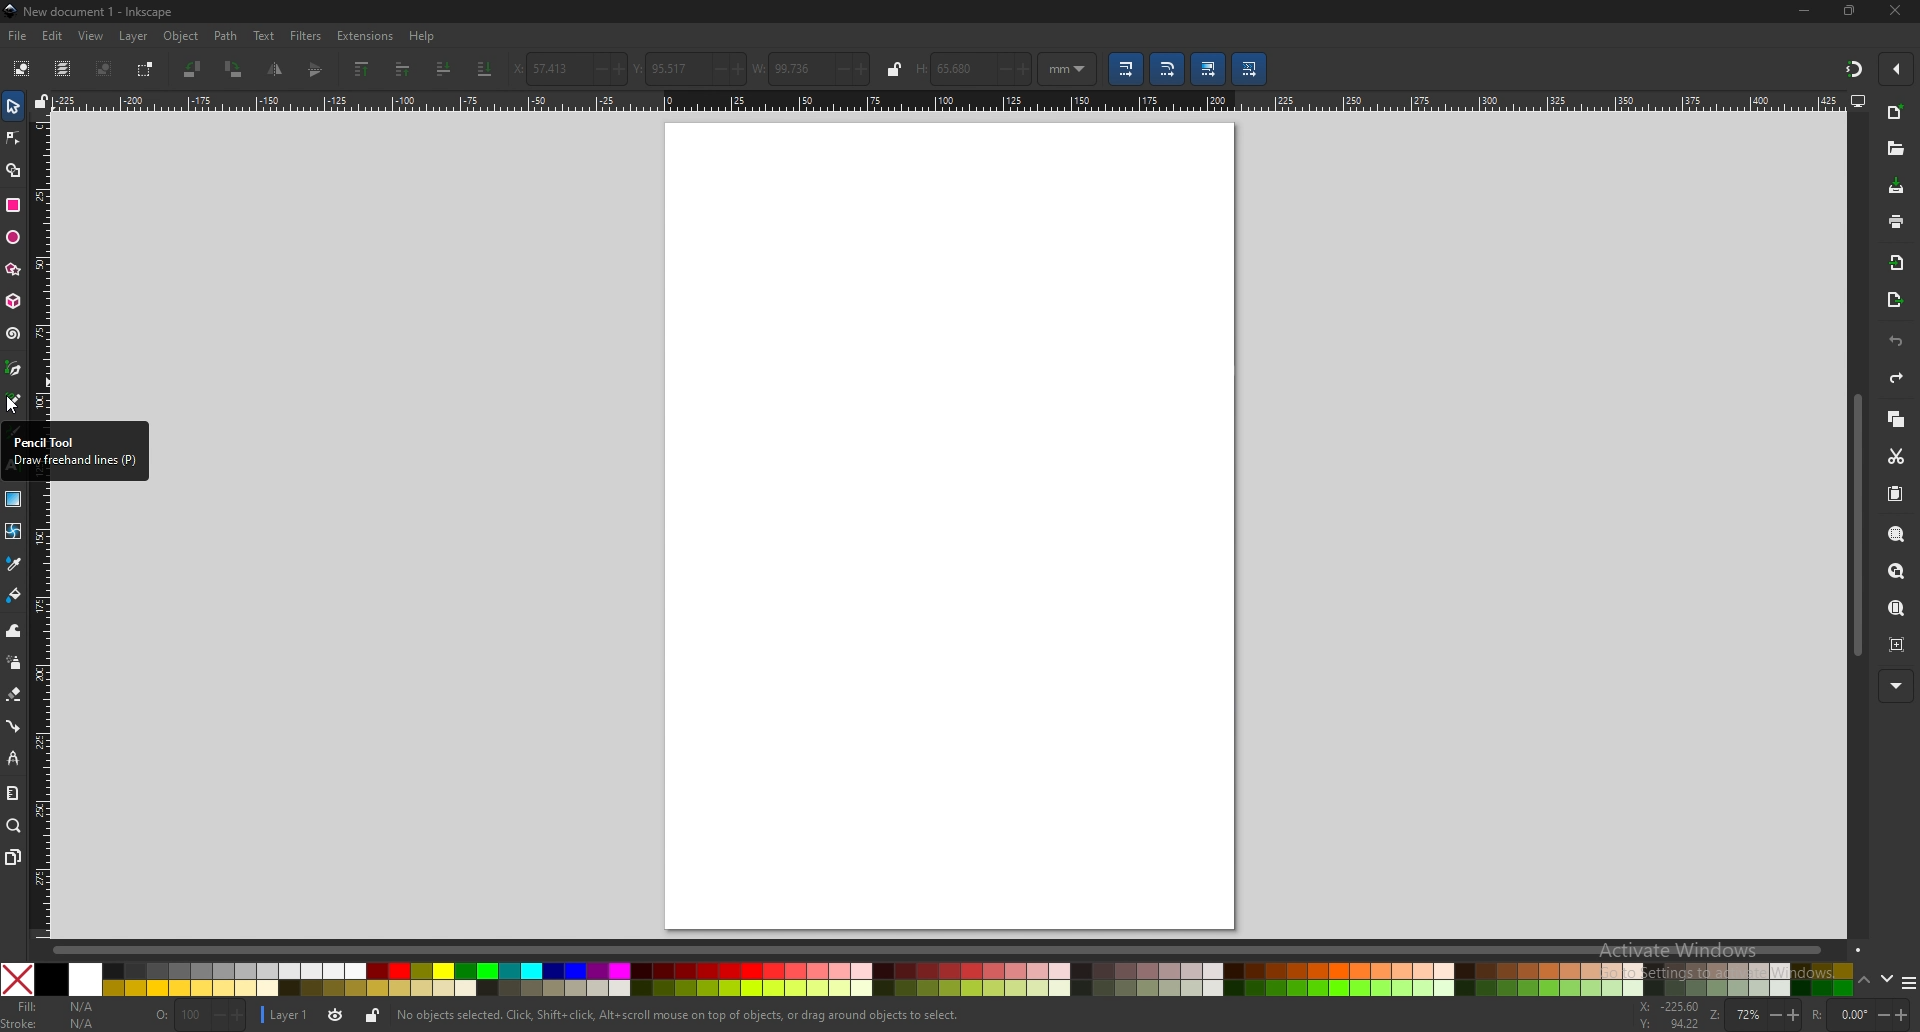 The width and height of the screenshot is (1920, 1032). What do you see at coordinates (1896, 379) in the screenshot?
I see `redo` at bounding box center [1896, 379].